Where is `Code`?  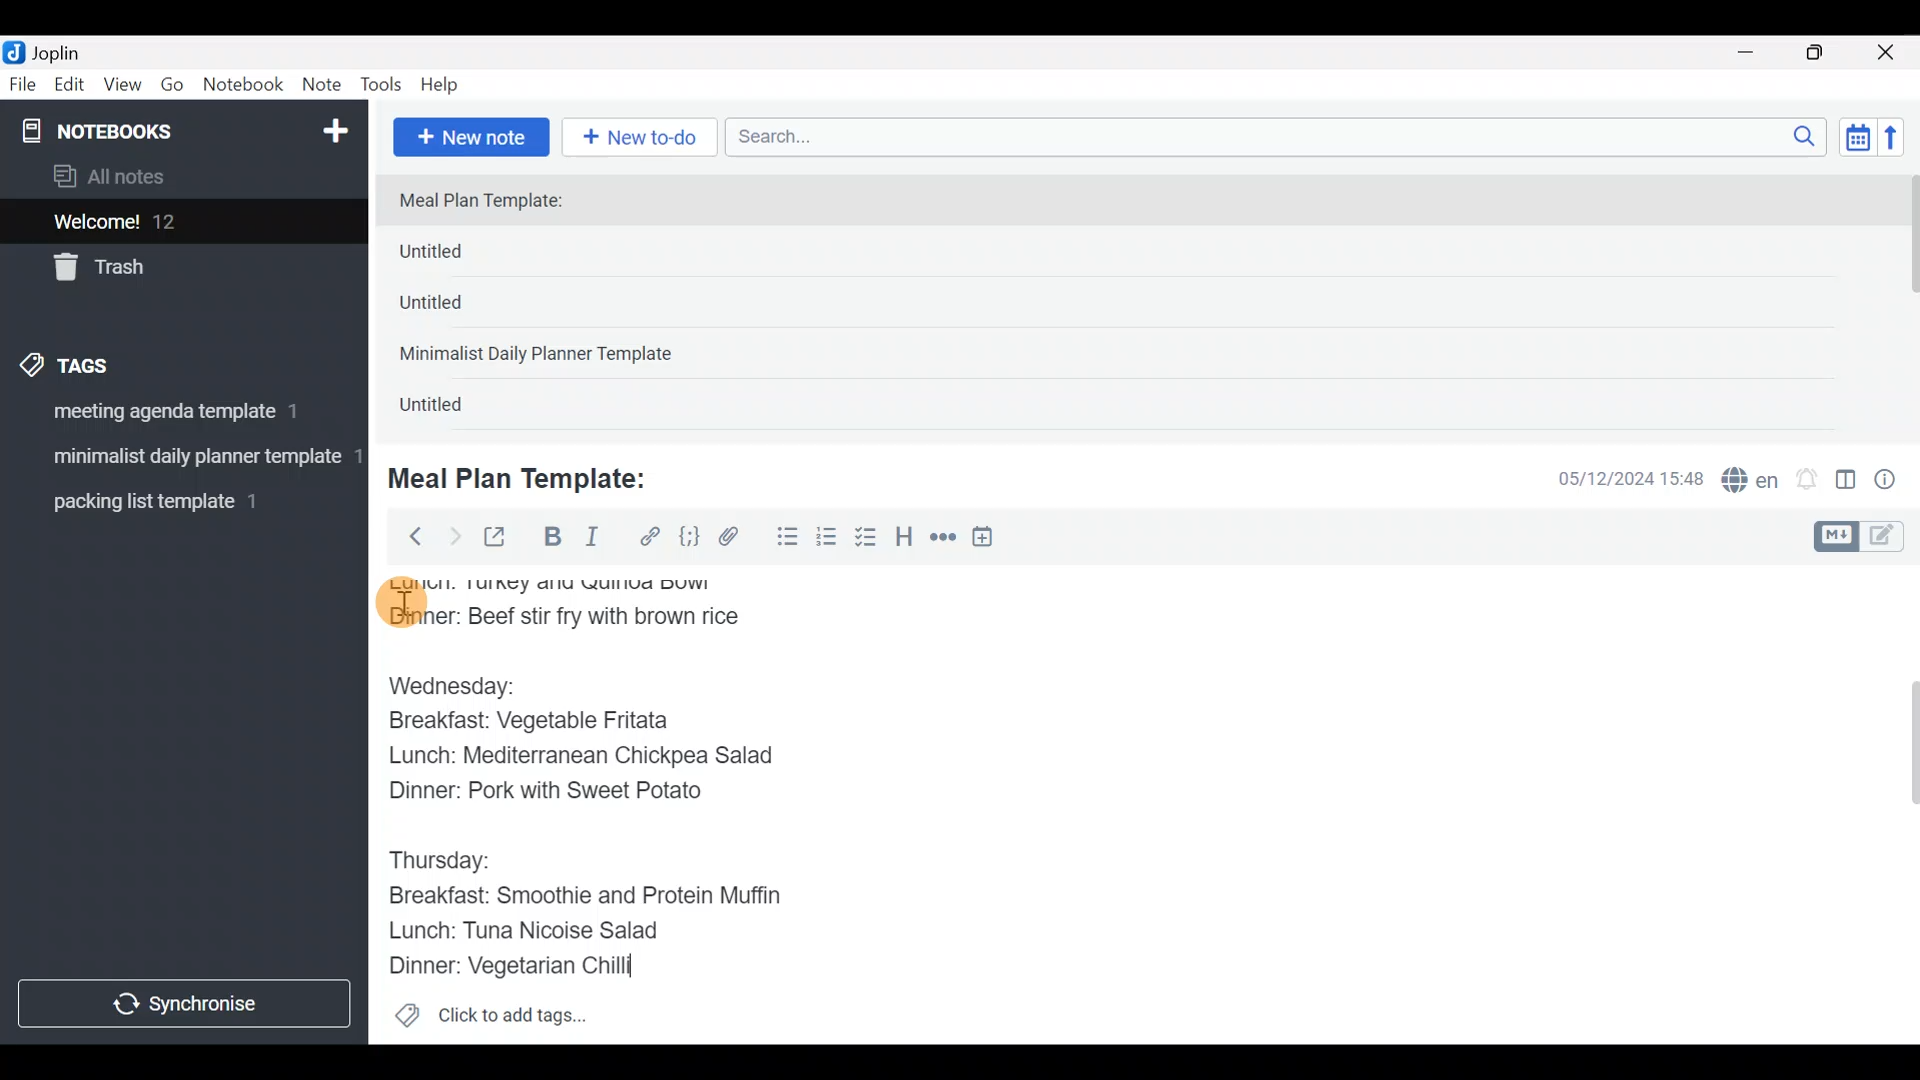
Code is located at coordinates (687, 536).